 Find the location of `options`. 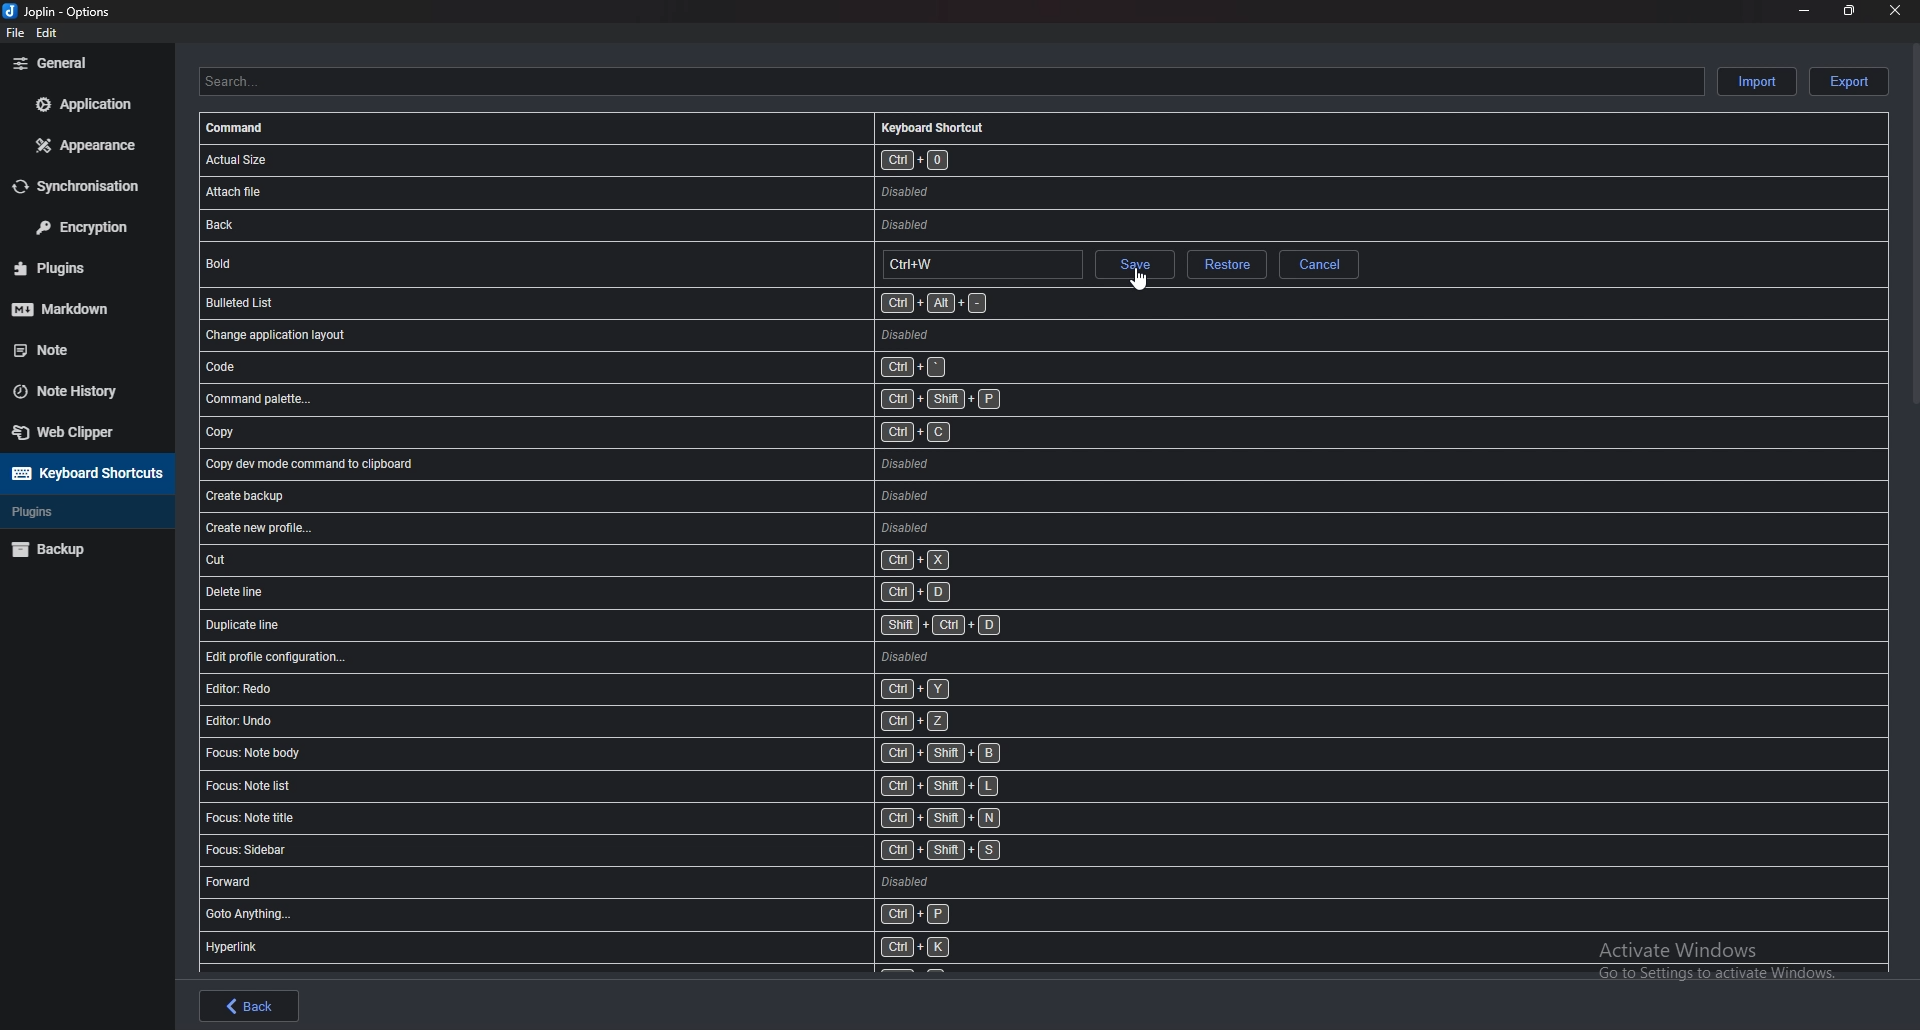

options is located at coordinates (60, 11).